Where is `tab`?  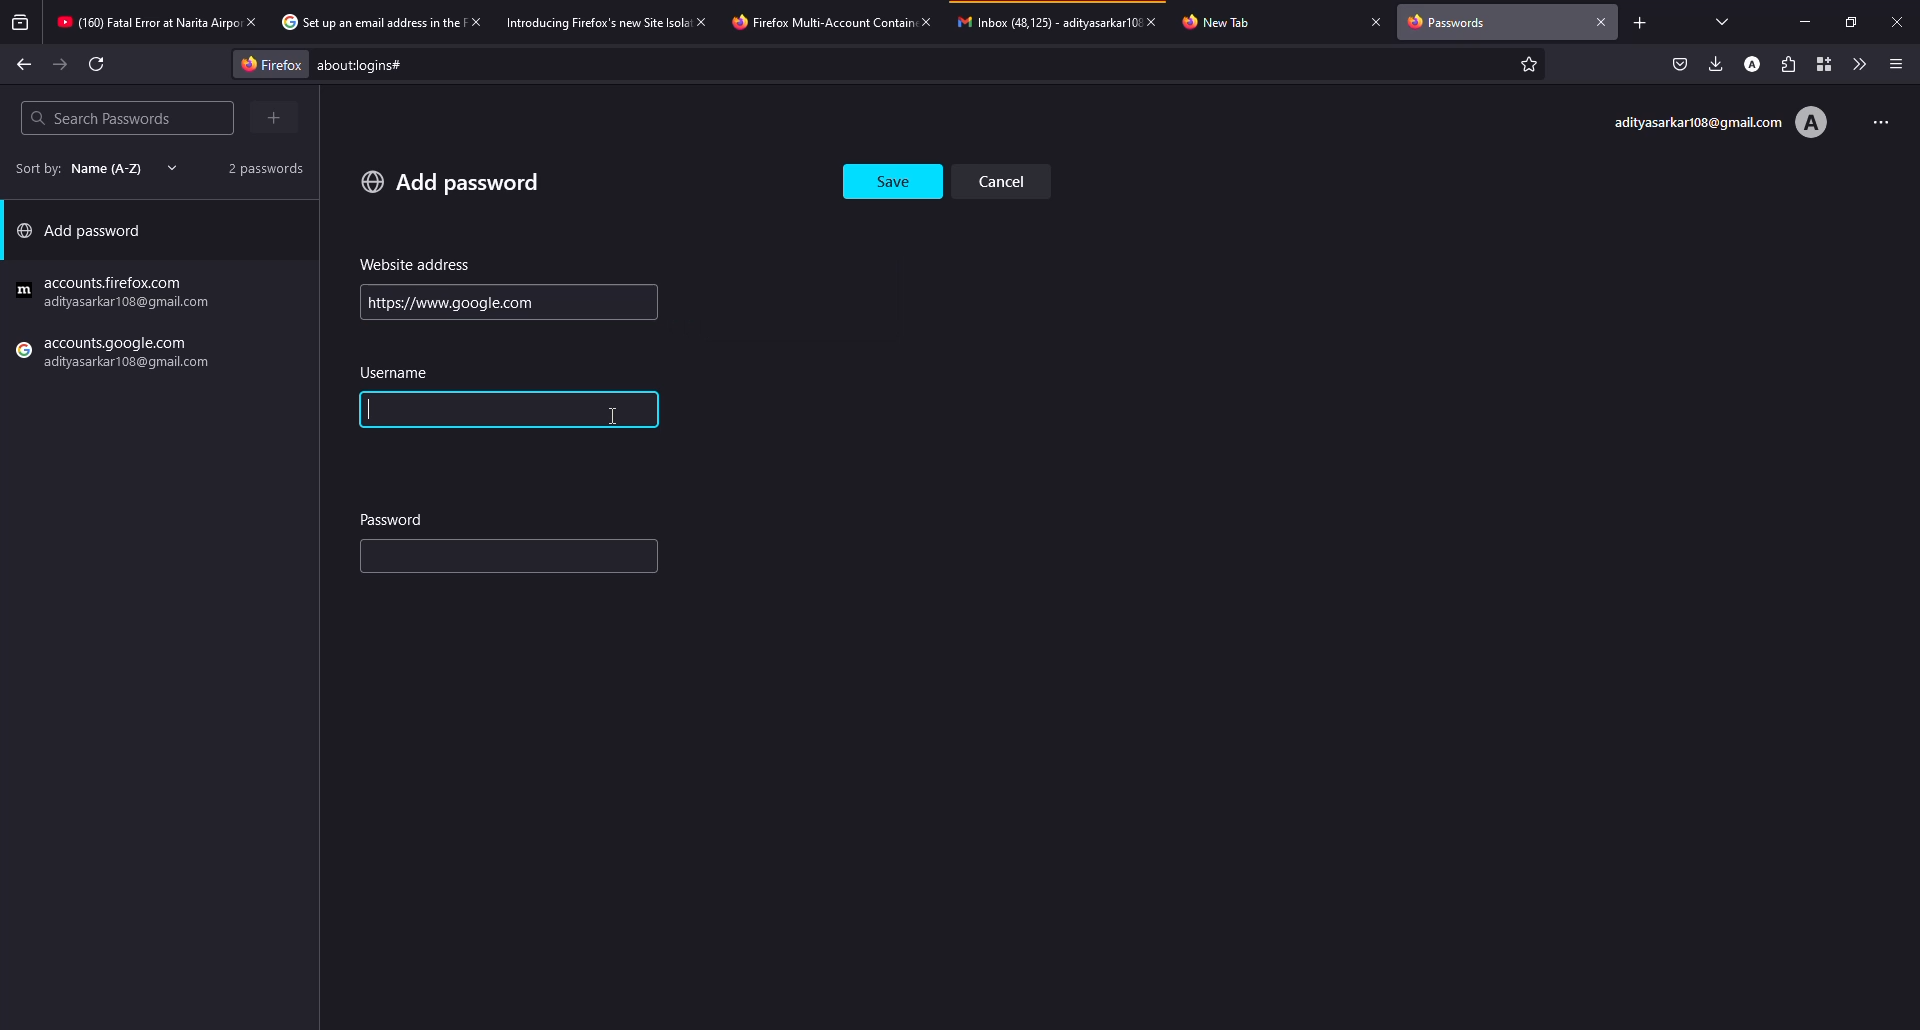 tab is located at coordinates (596, 21).